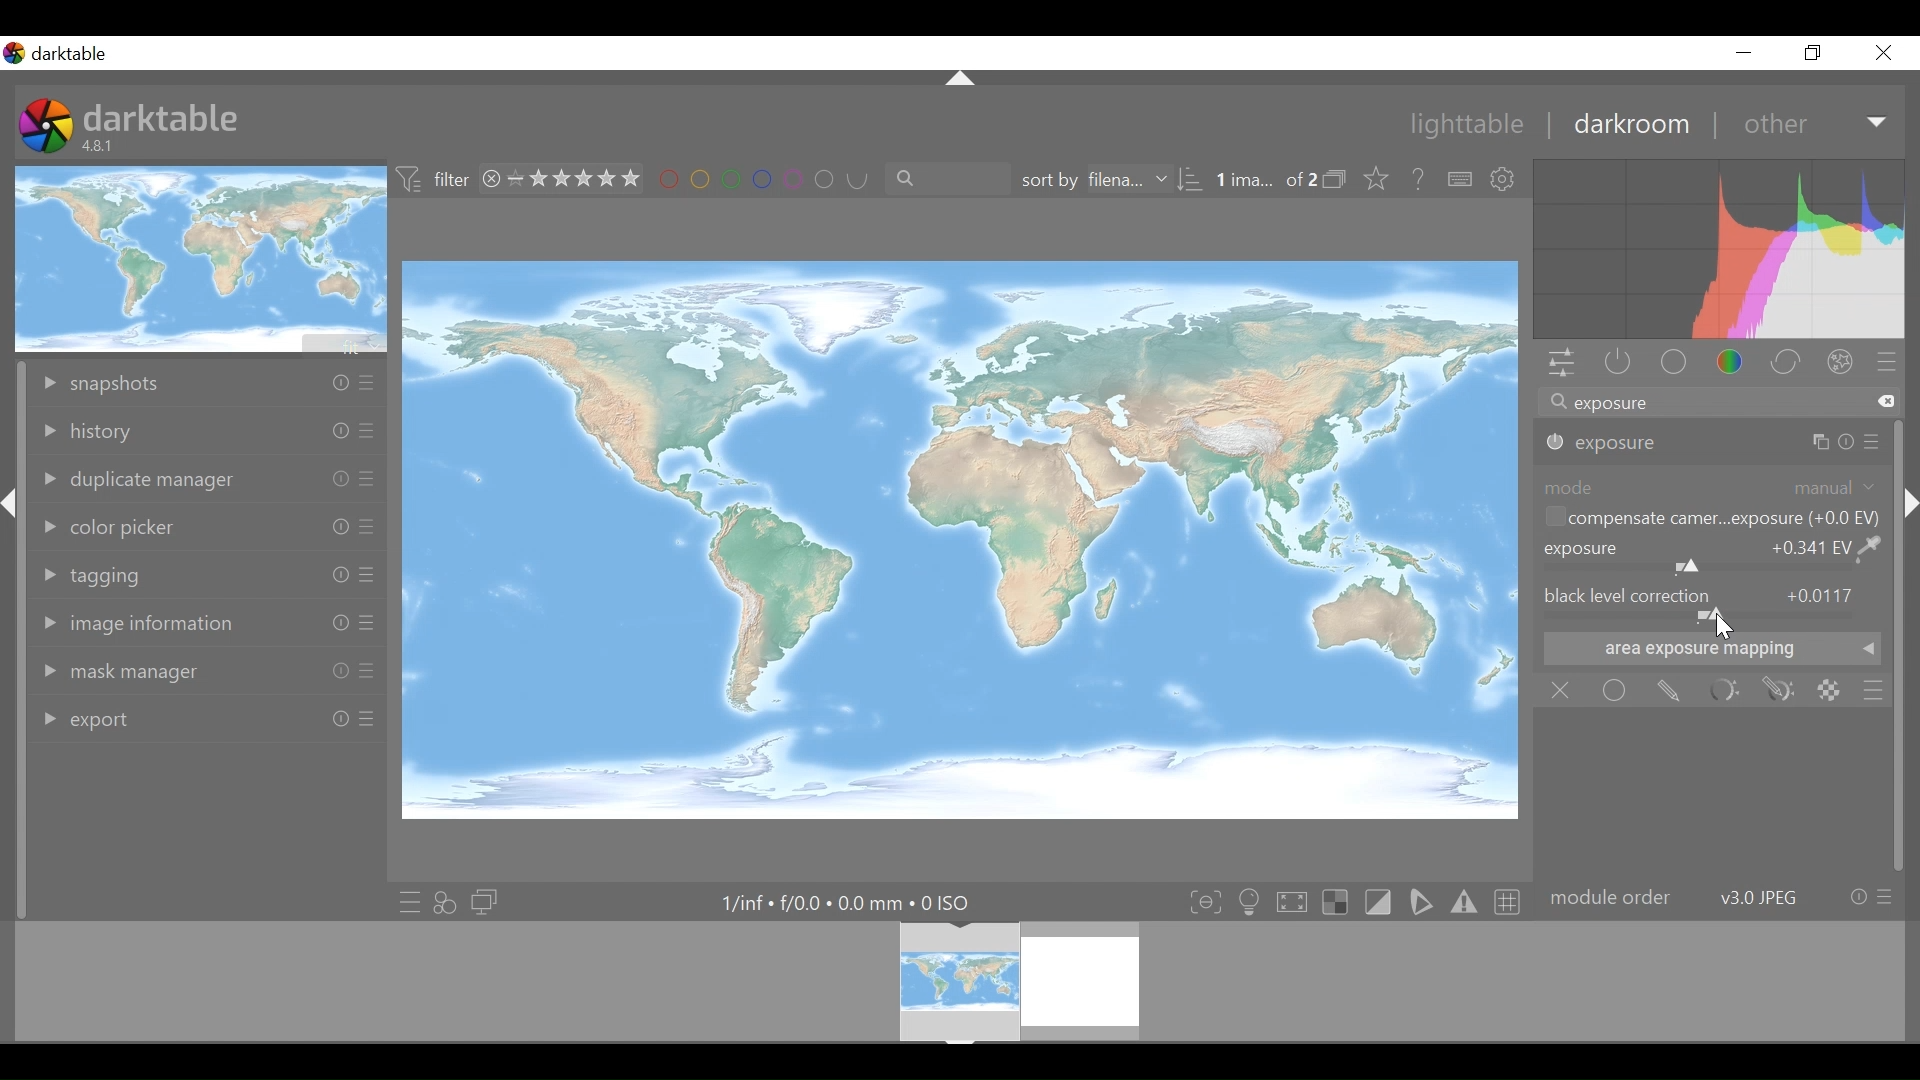 The height and width of the screenshot is (1080, 1920). What do you see at coordinates (1335, 902) in the screenshot?
I see `toggle indication of raw overexposure` at bounding box center [1335, 902].